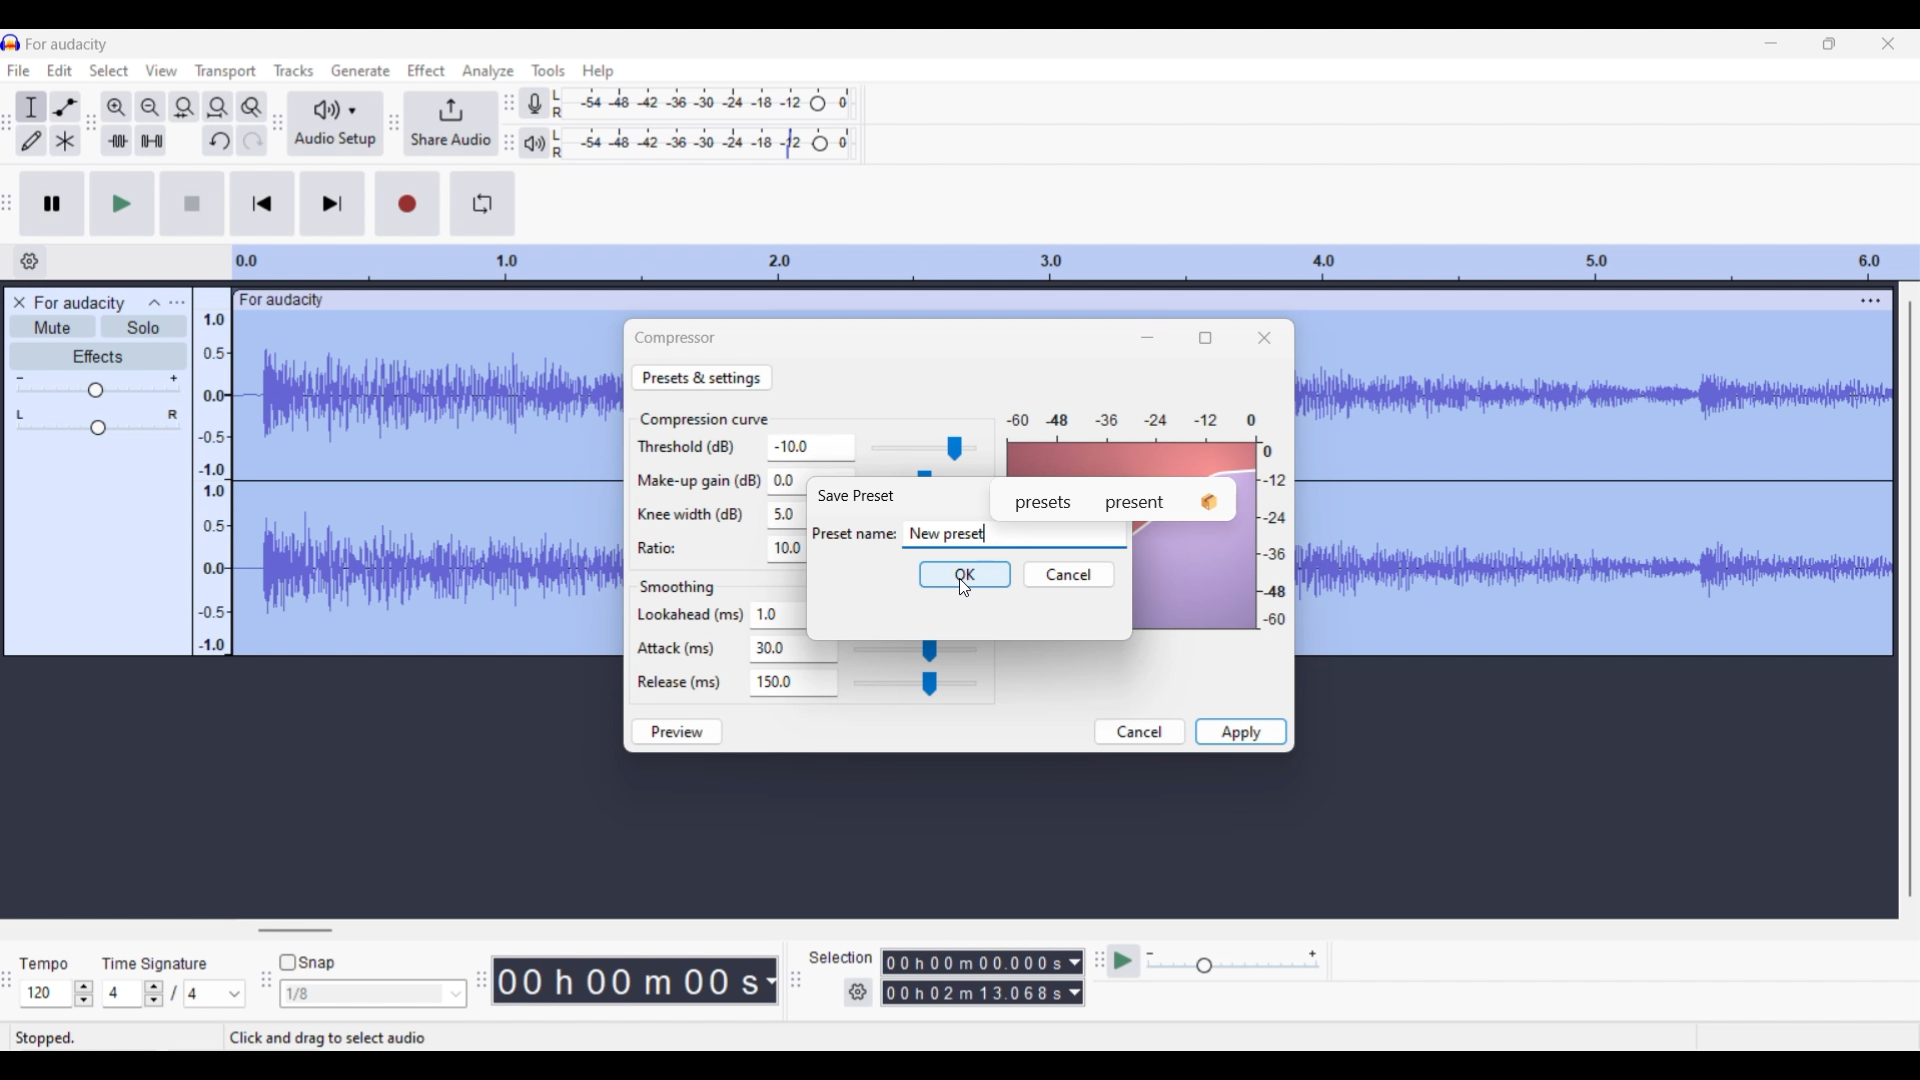 The width and height of the screenshot is (1920, 1080). Describe the element at coordinates (161, 70) in the screenshot. I see `View` at that location.